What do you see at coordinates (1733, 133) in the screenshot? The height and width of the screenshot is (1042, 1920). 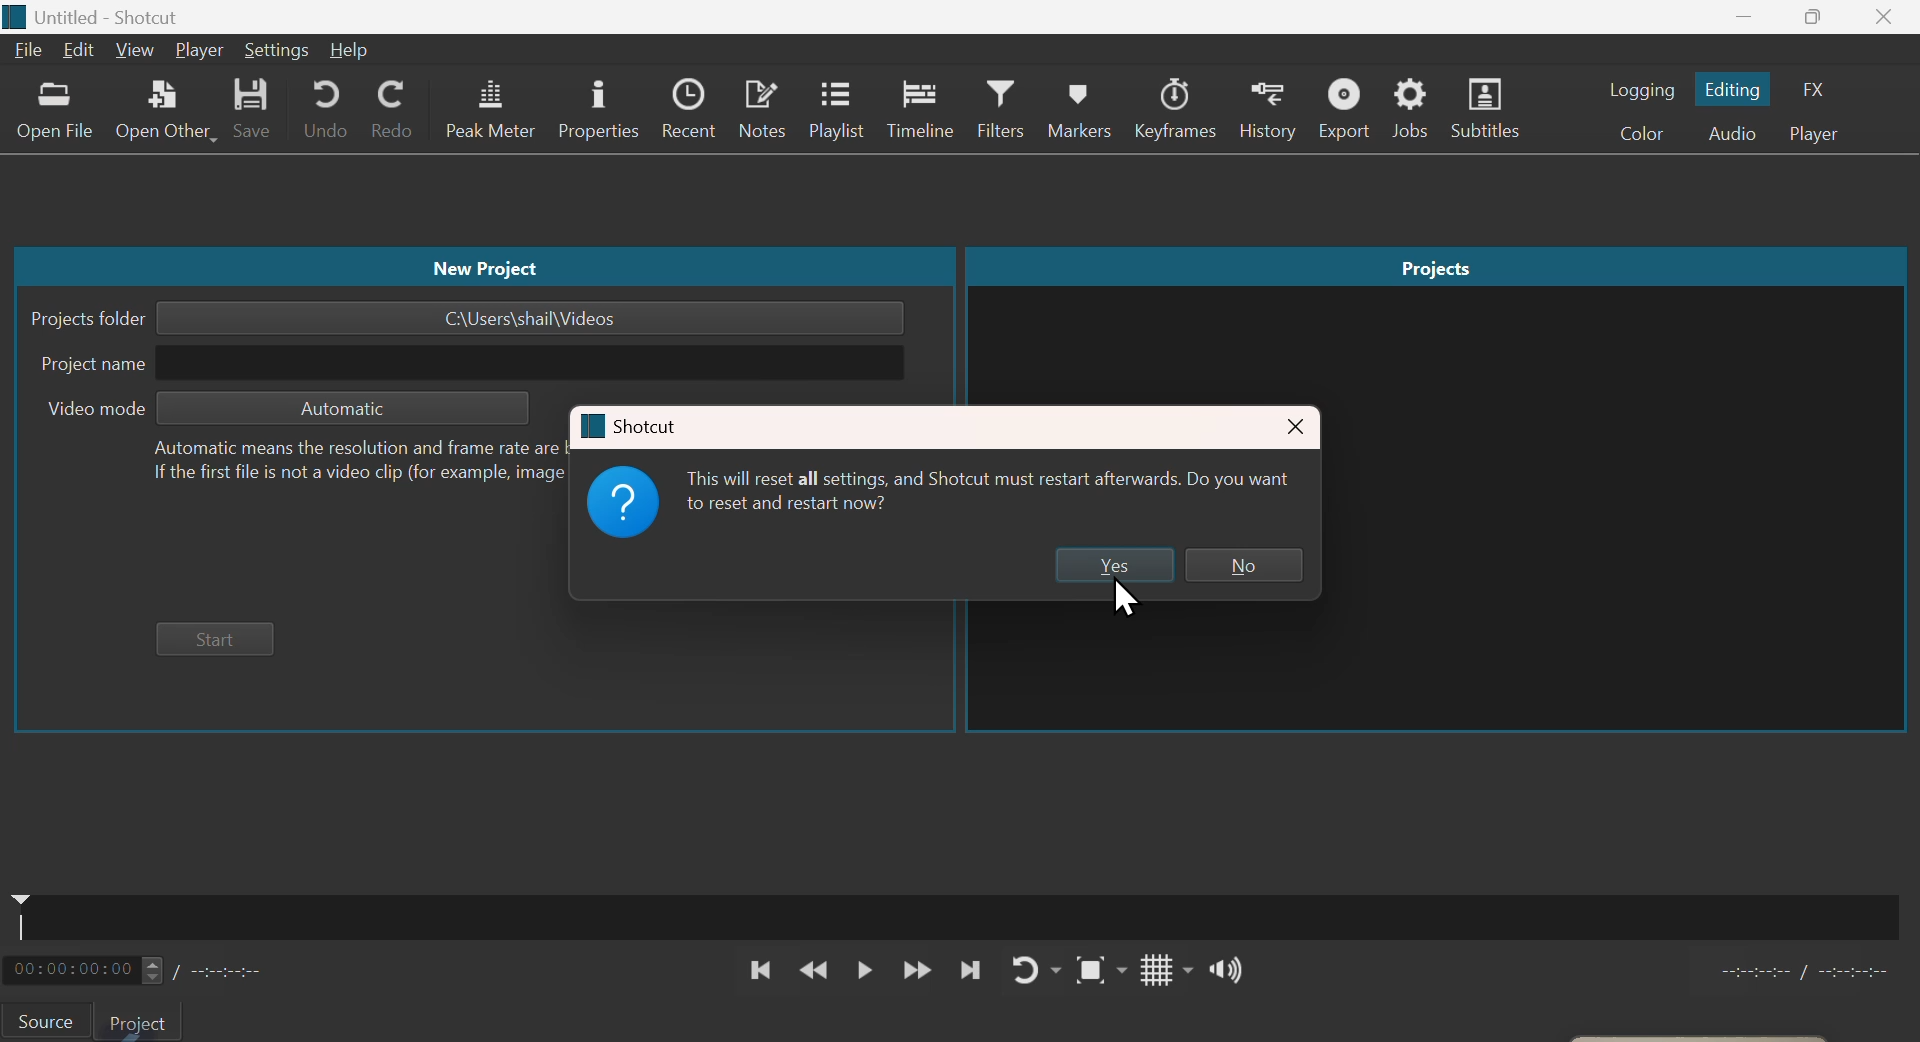 I see `Audio` at bounding box center [1733, 133].